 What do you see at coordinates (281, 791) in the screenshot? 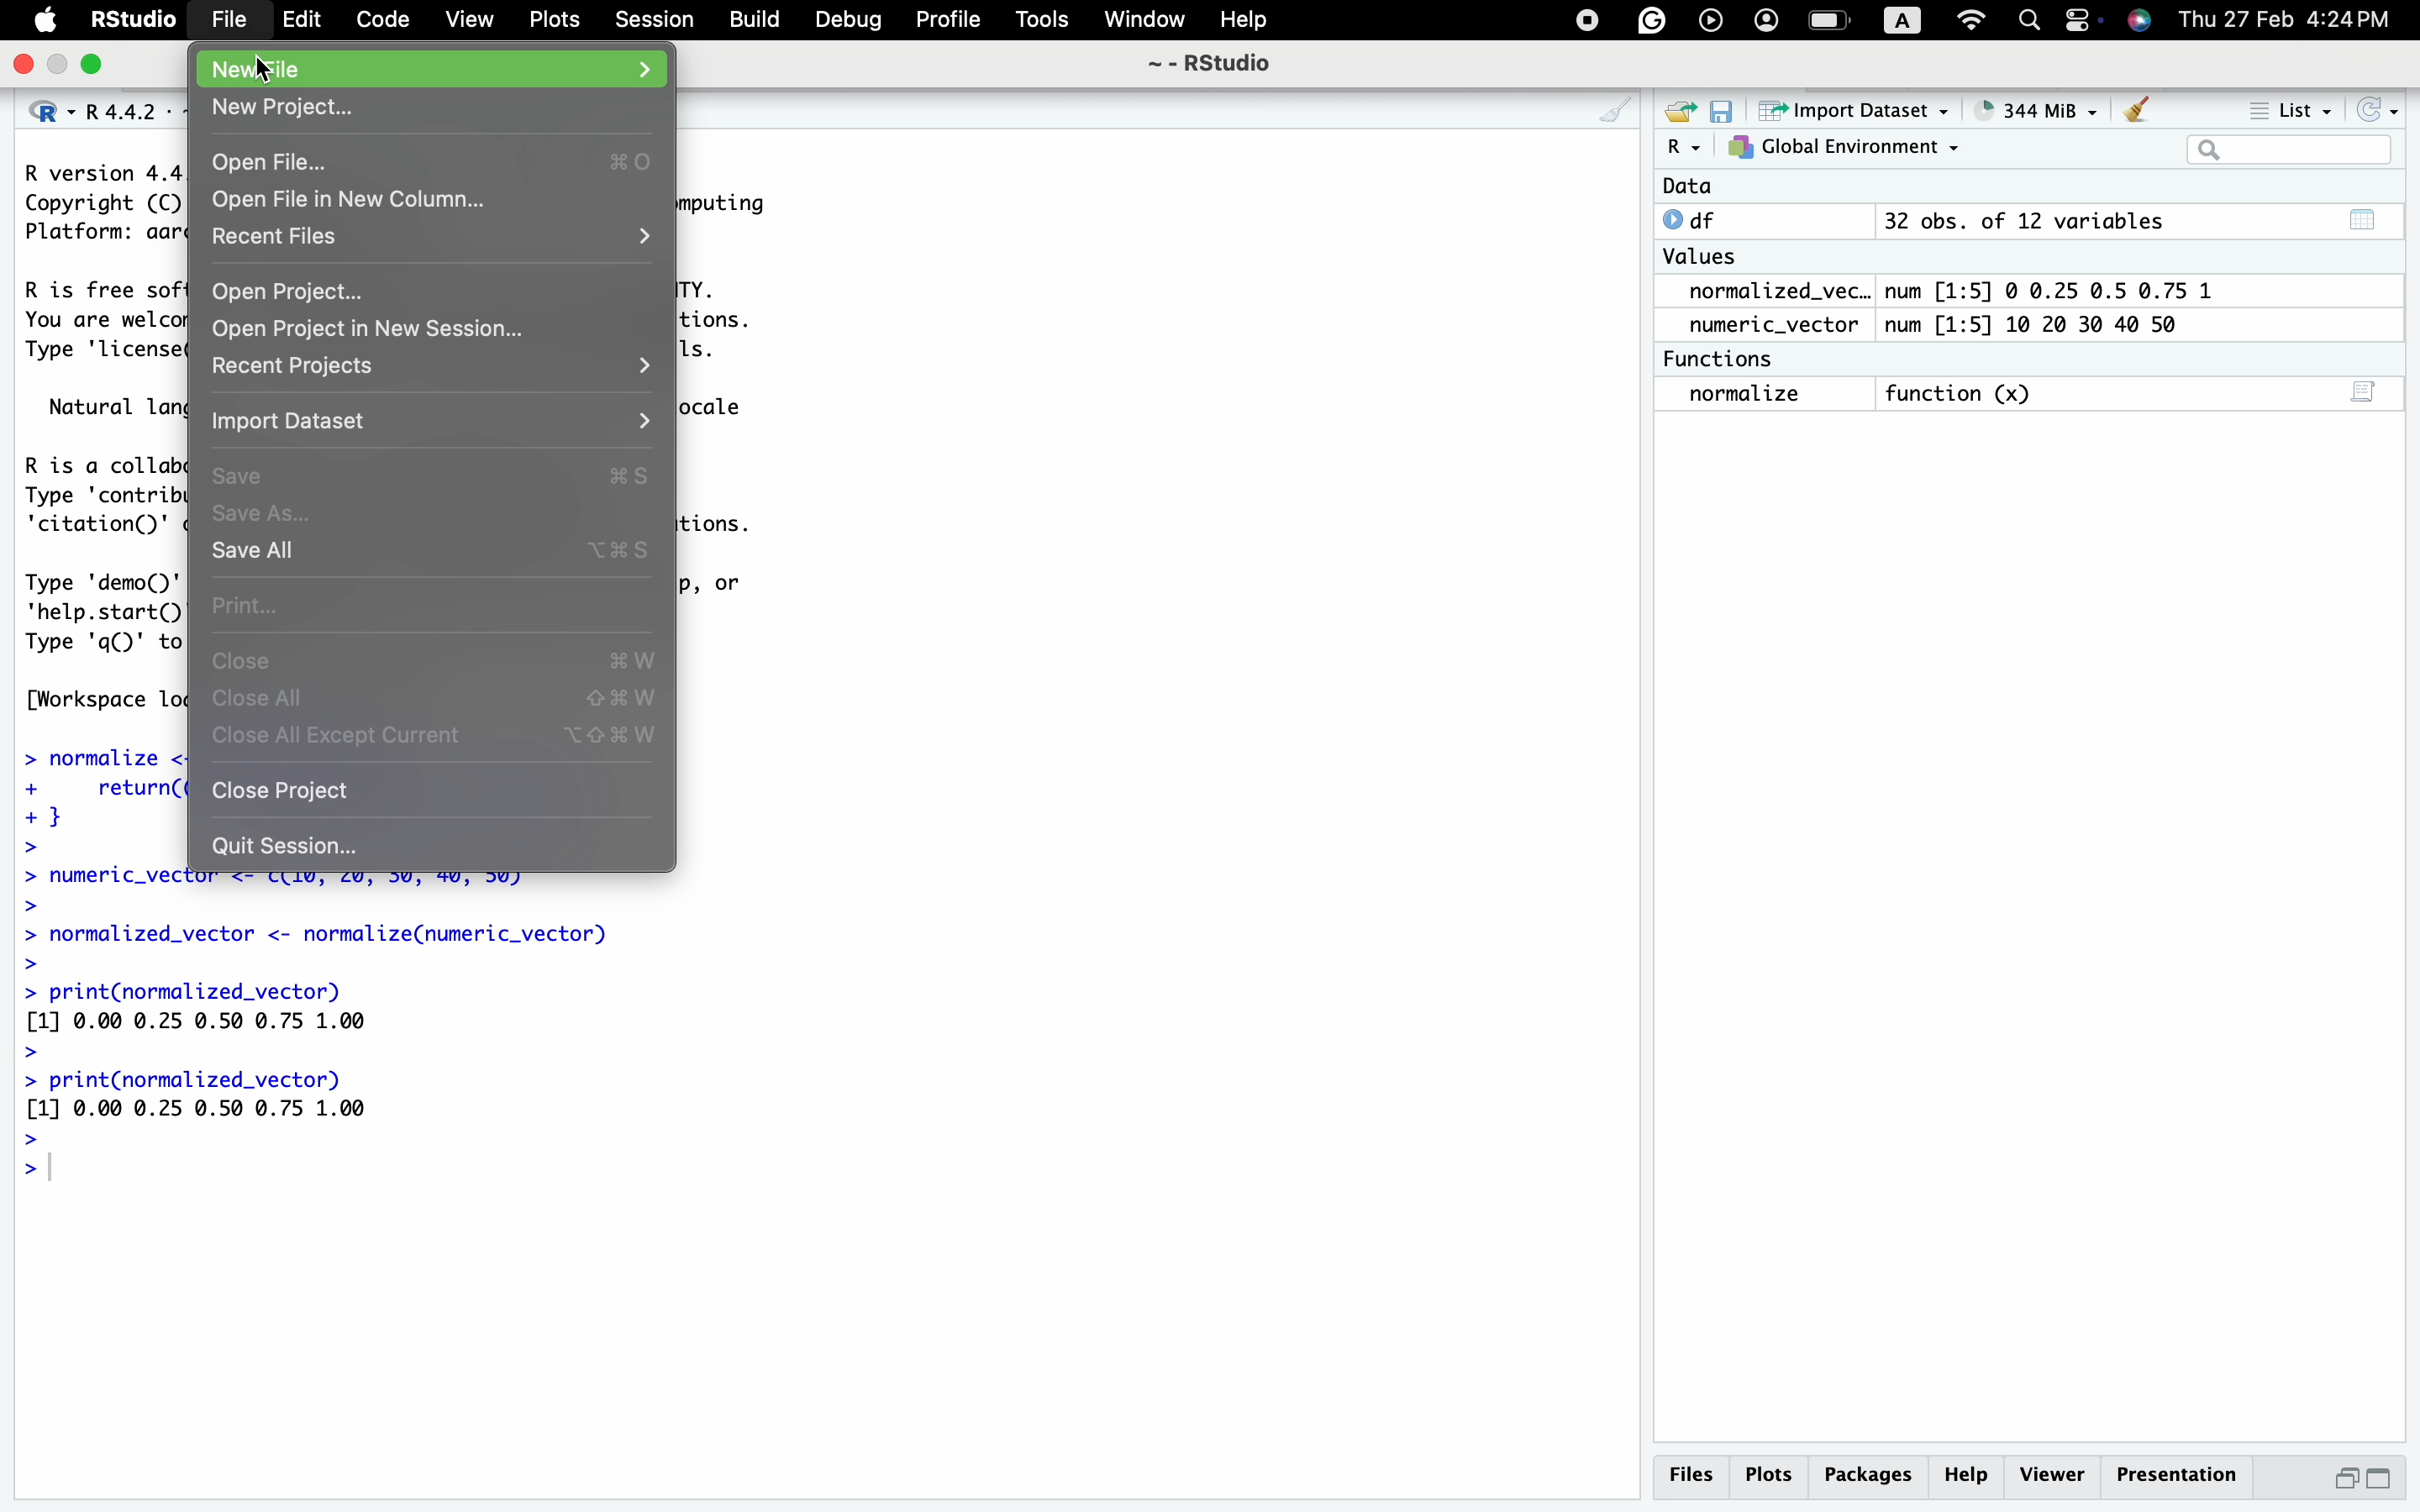
I see `Close project` at bounding box center [281, 791].